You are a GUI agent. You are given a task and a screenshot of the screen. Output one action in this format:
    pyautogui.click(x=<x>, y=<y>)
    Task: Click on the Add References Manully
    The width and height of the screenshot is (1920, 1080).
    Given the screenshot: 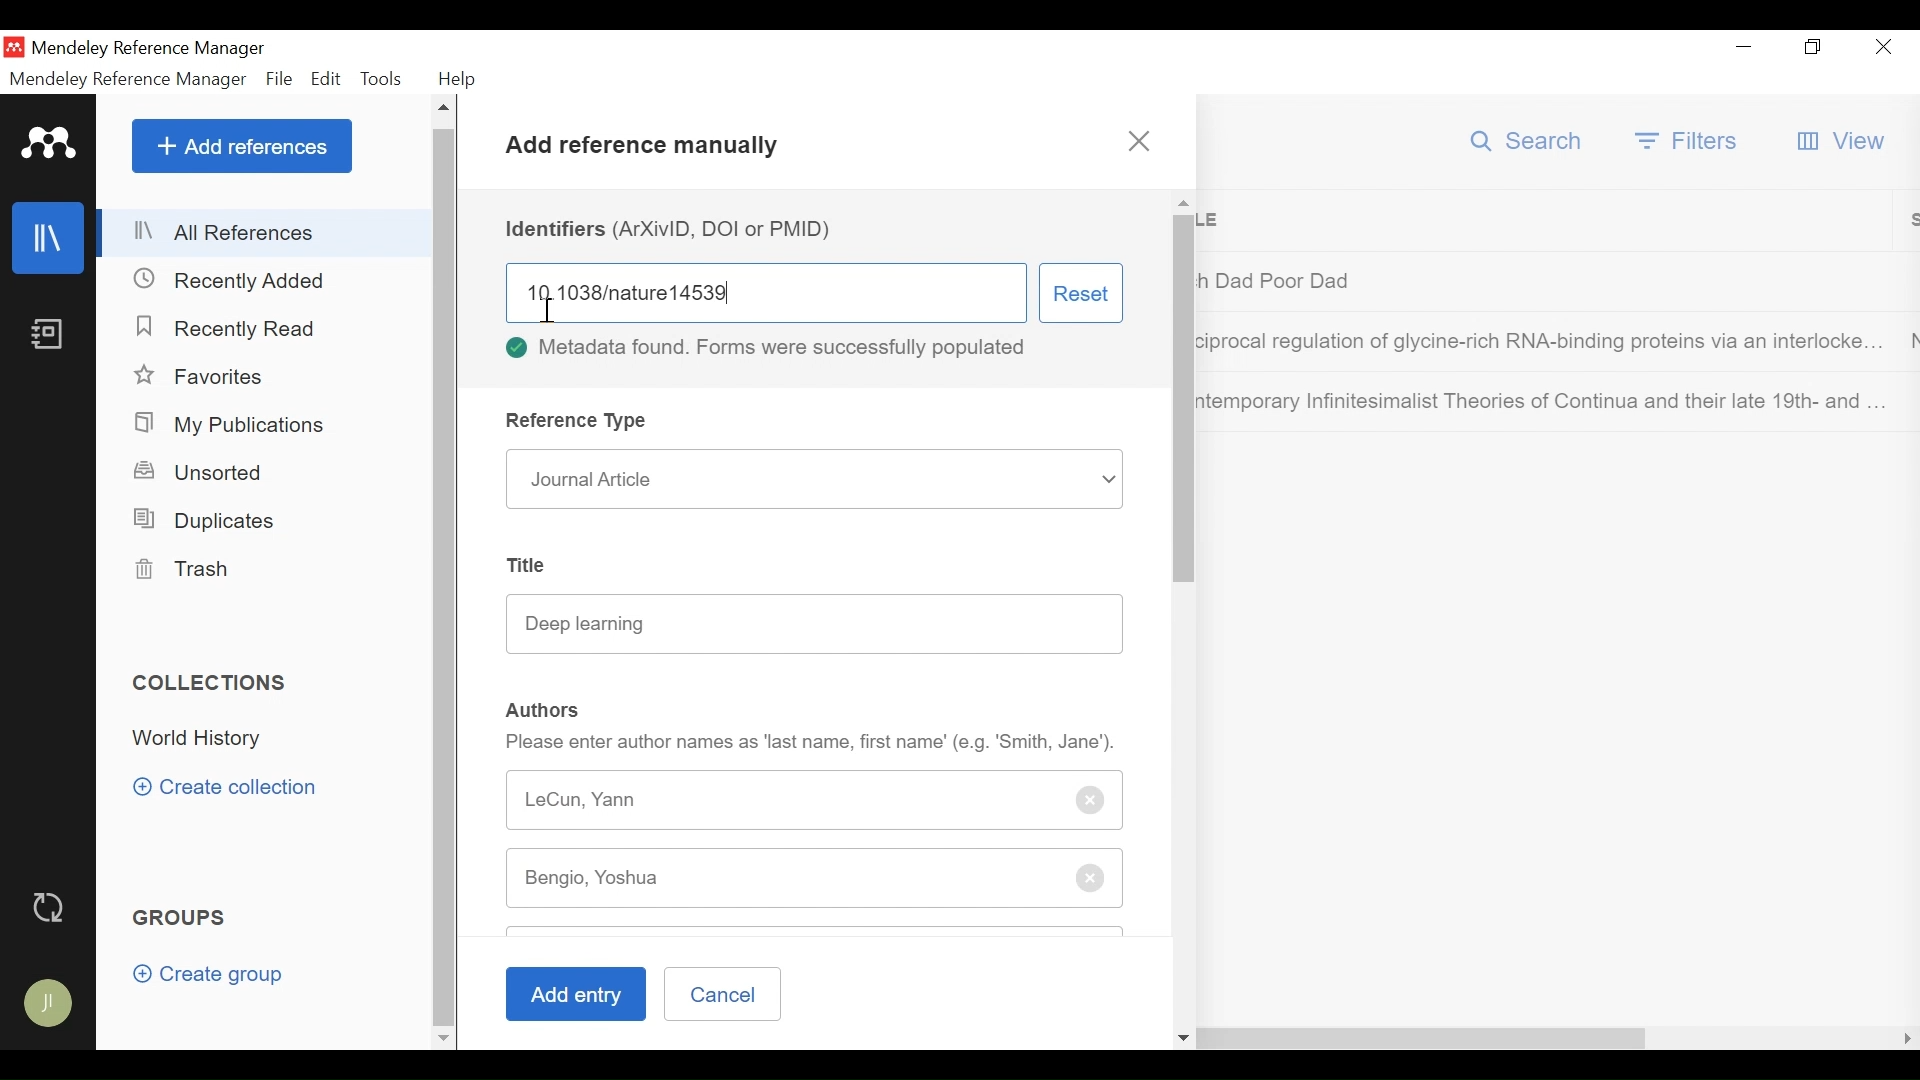 What is the action you would take?
    pyautogui.click(x=644, y=150)
    